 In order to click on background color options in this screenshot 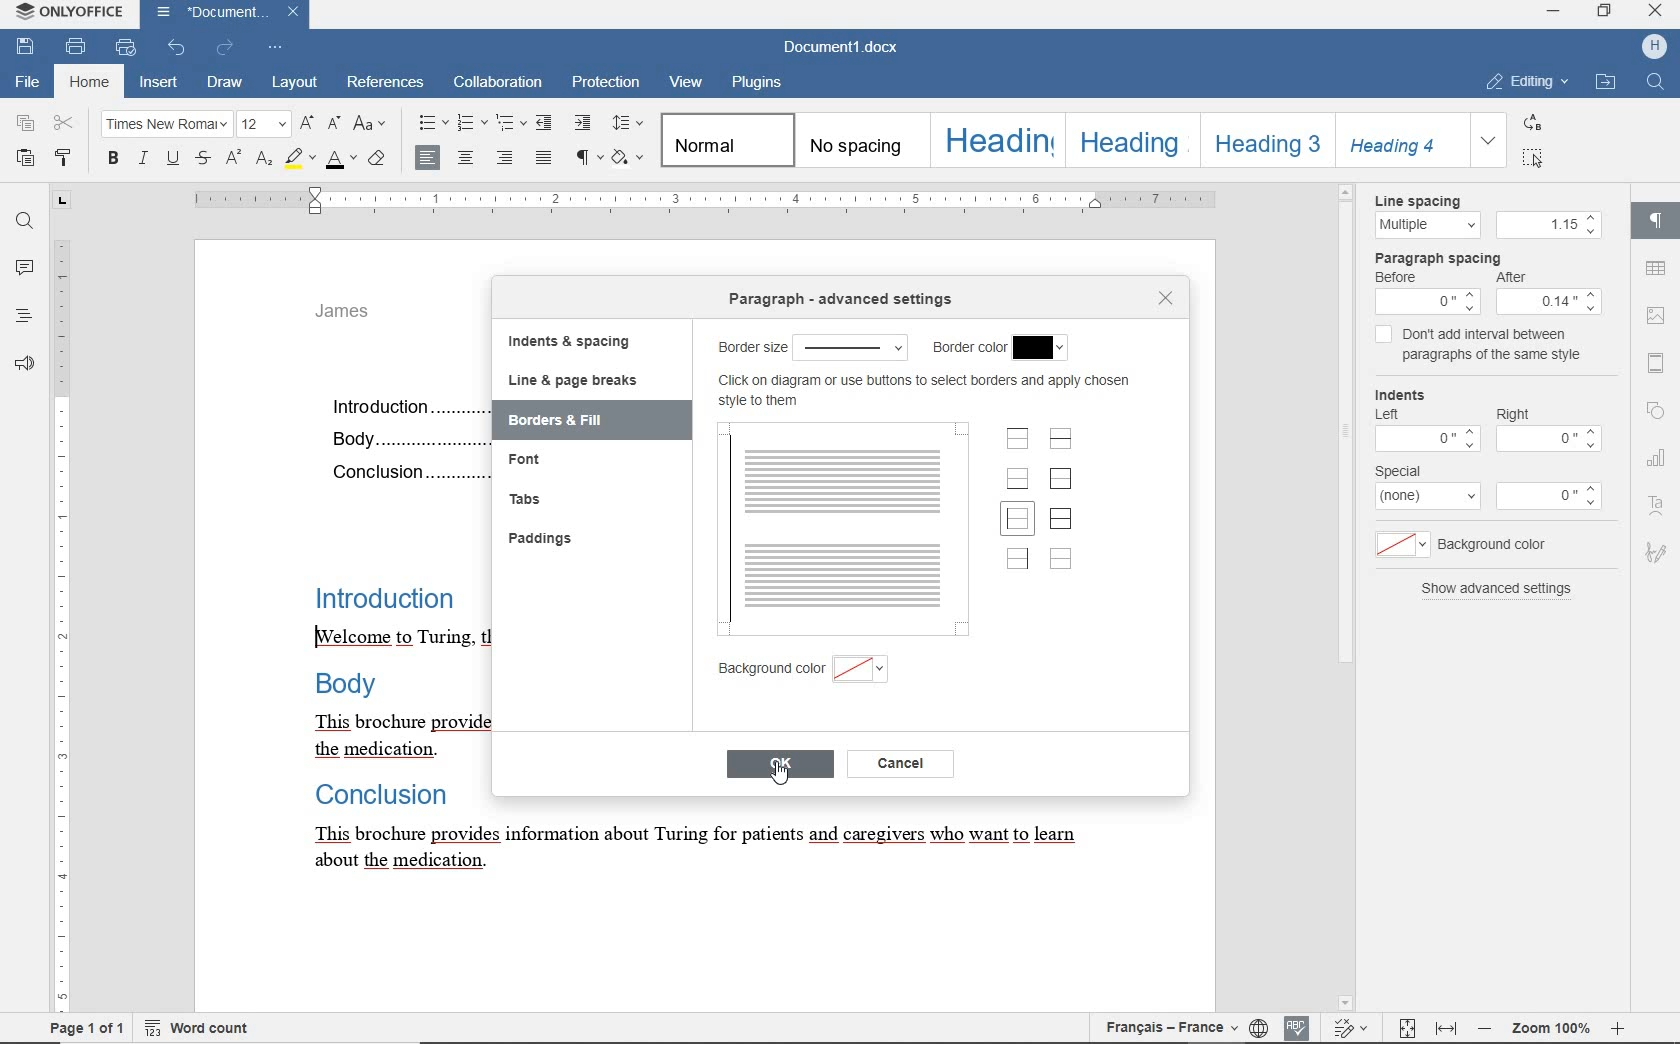, I will do `click(862, 672)`.